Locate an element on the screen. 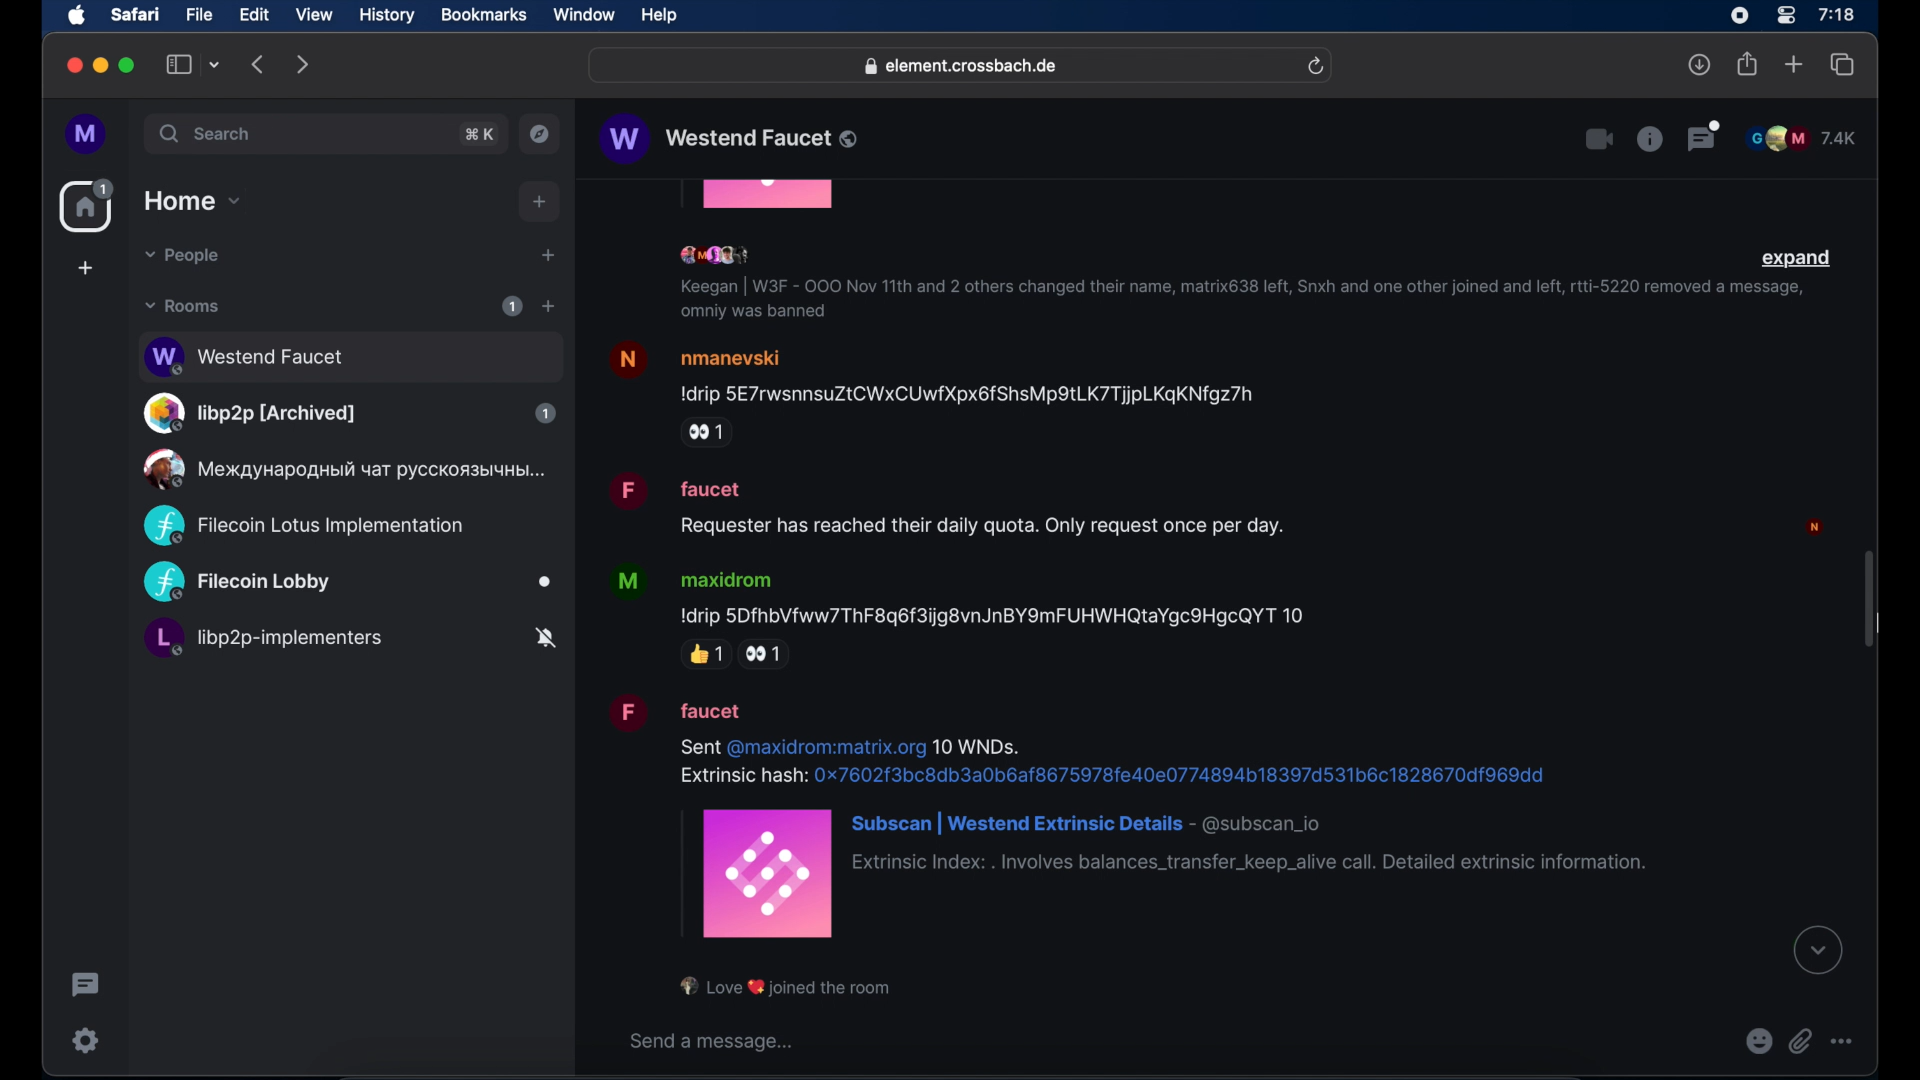  search shortcut is located at coordinates (481, 134).